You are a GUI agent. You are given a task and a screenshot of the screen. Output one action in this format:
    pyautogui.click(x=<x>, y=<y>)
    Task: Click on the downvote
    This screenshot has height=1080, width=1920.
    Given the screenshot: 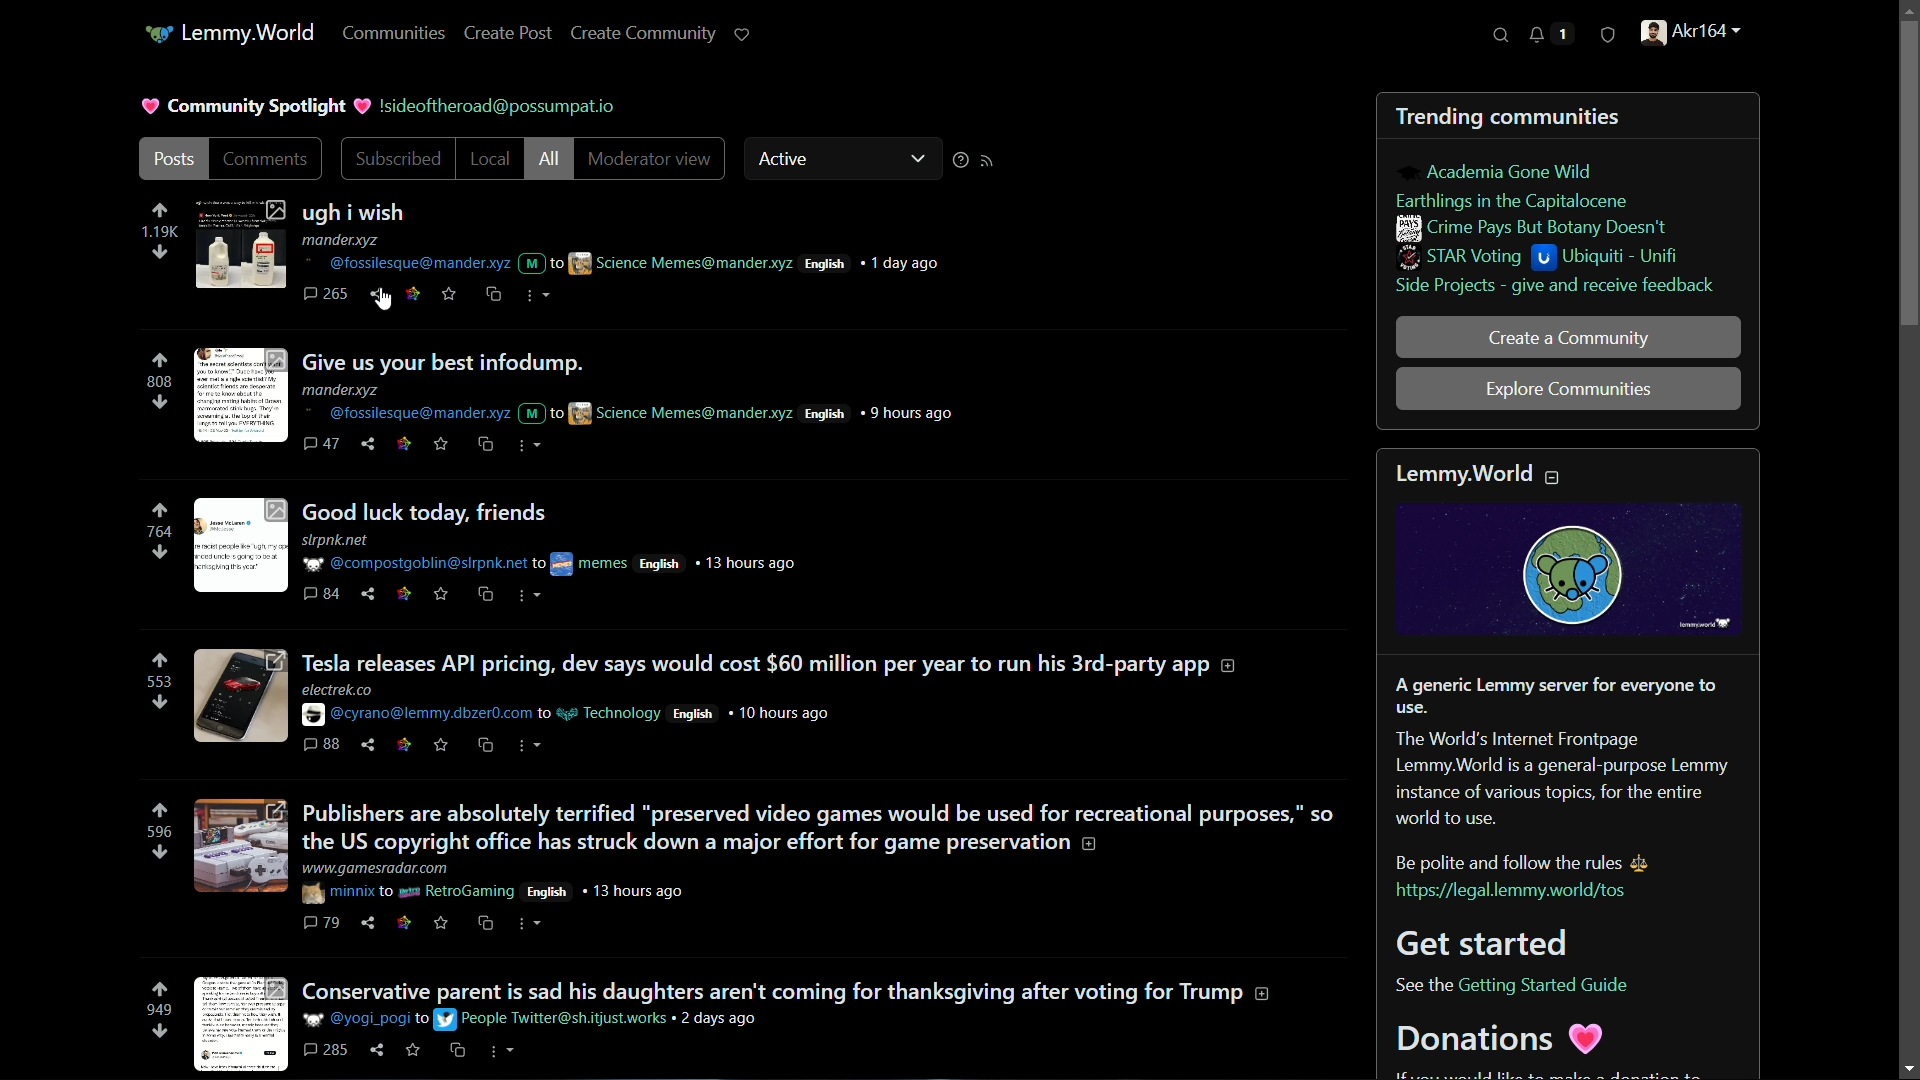 What is the action you would take?
    pyautogui.click(x=158, y=852)
    